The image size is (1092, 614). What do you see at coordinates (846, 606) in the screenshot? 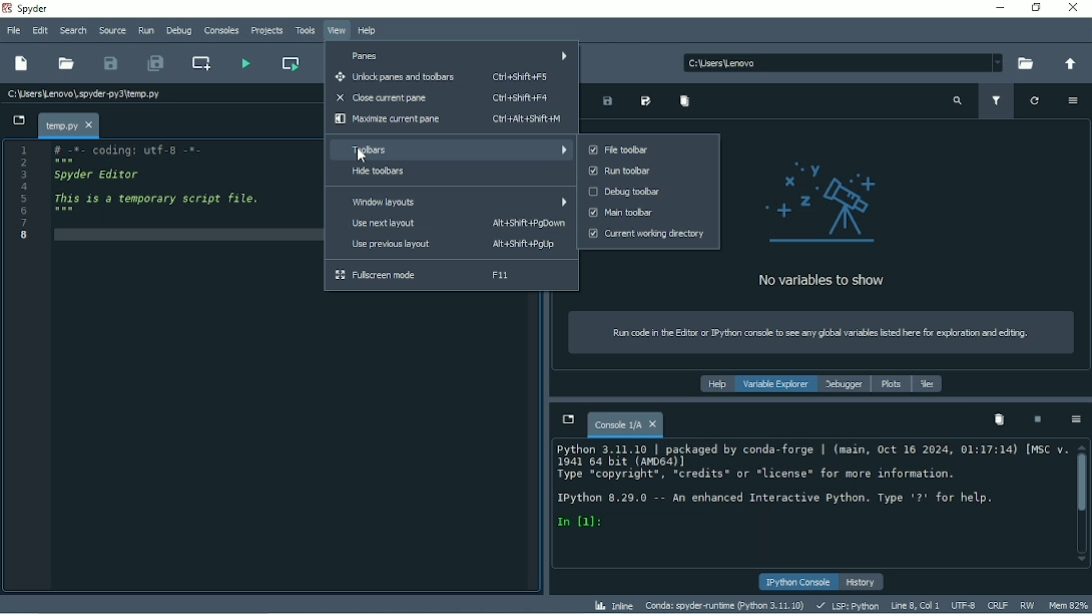
I see `LSP` at bounding box center [846, 606].